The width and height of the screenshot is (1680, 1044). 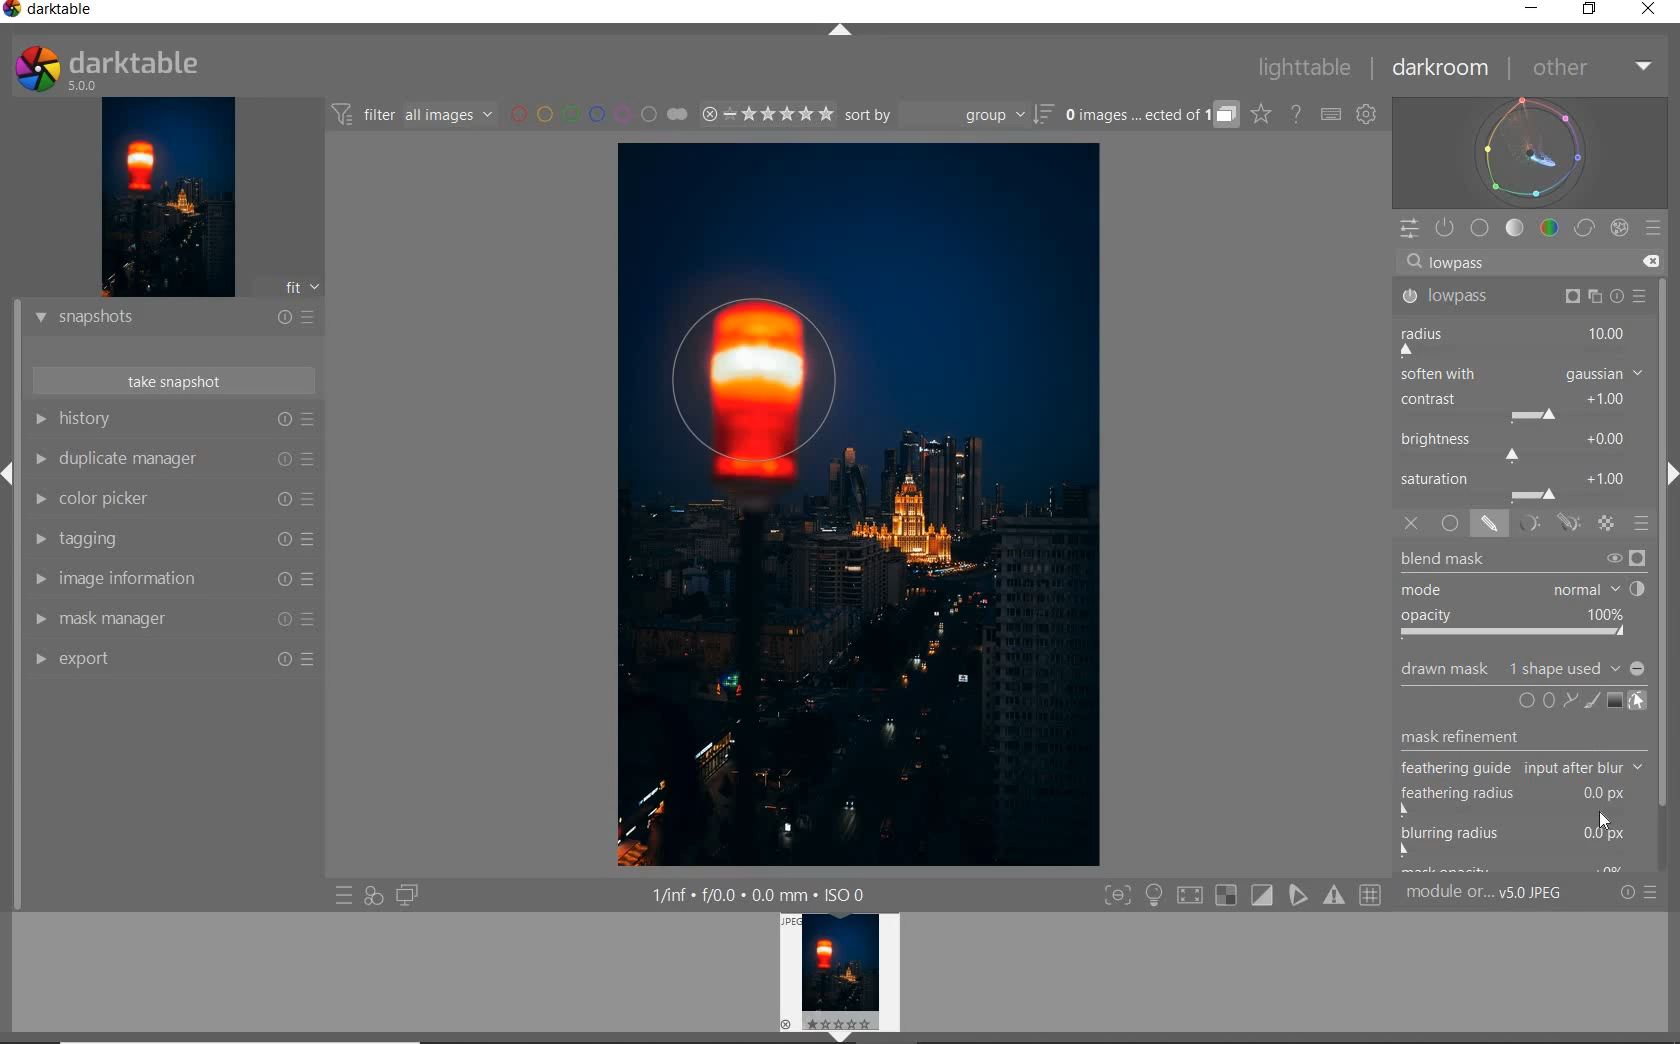 I want to click on FILTER IMAGES BASED ON THEIR MODULE ORDER, so click(x=415, y=115).